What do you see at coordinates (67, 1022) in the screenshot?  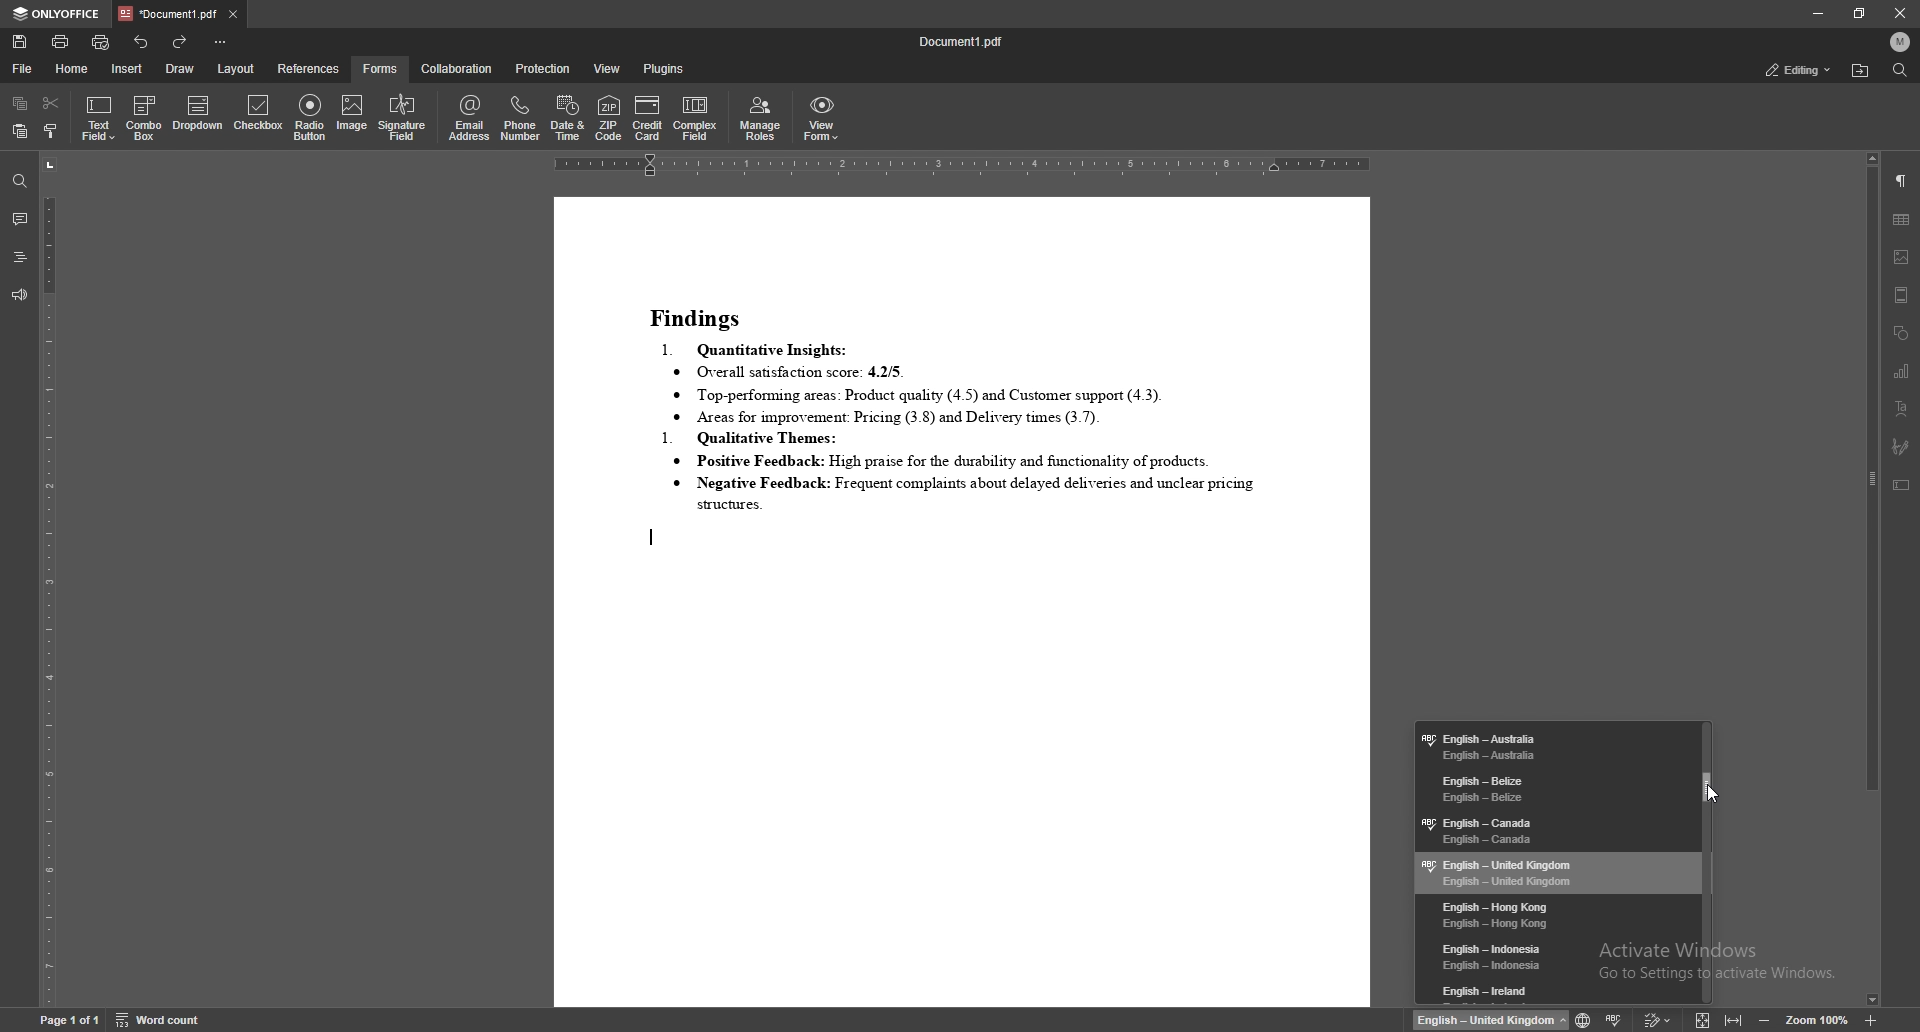 I see `page information` at bounding box center [67, 1022].